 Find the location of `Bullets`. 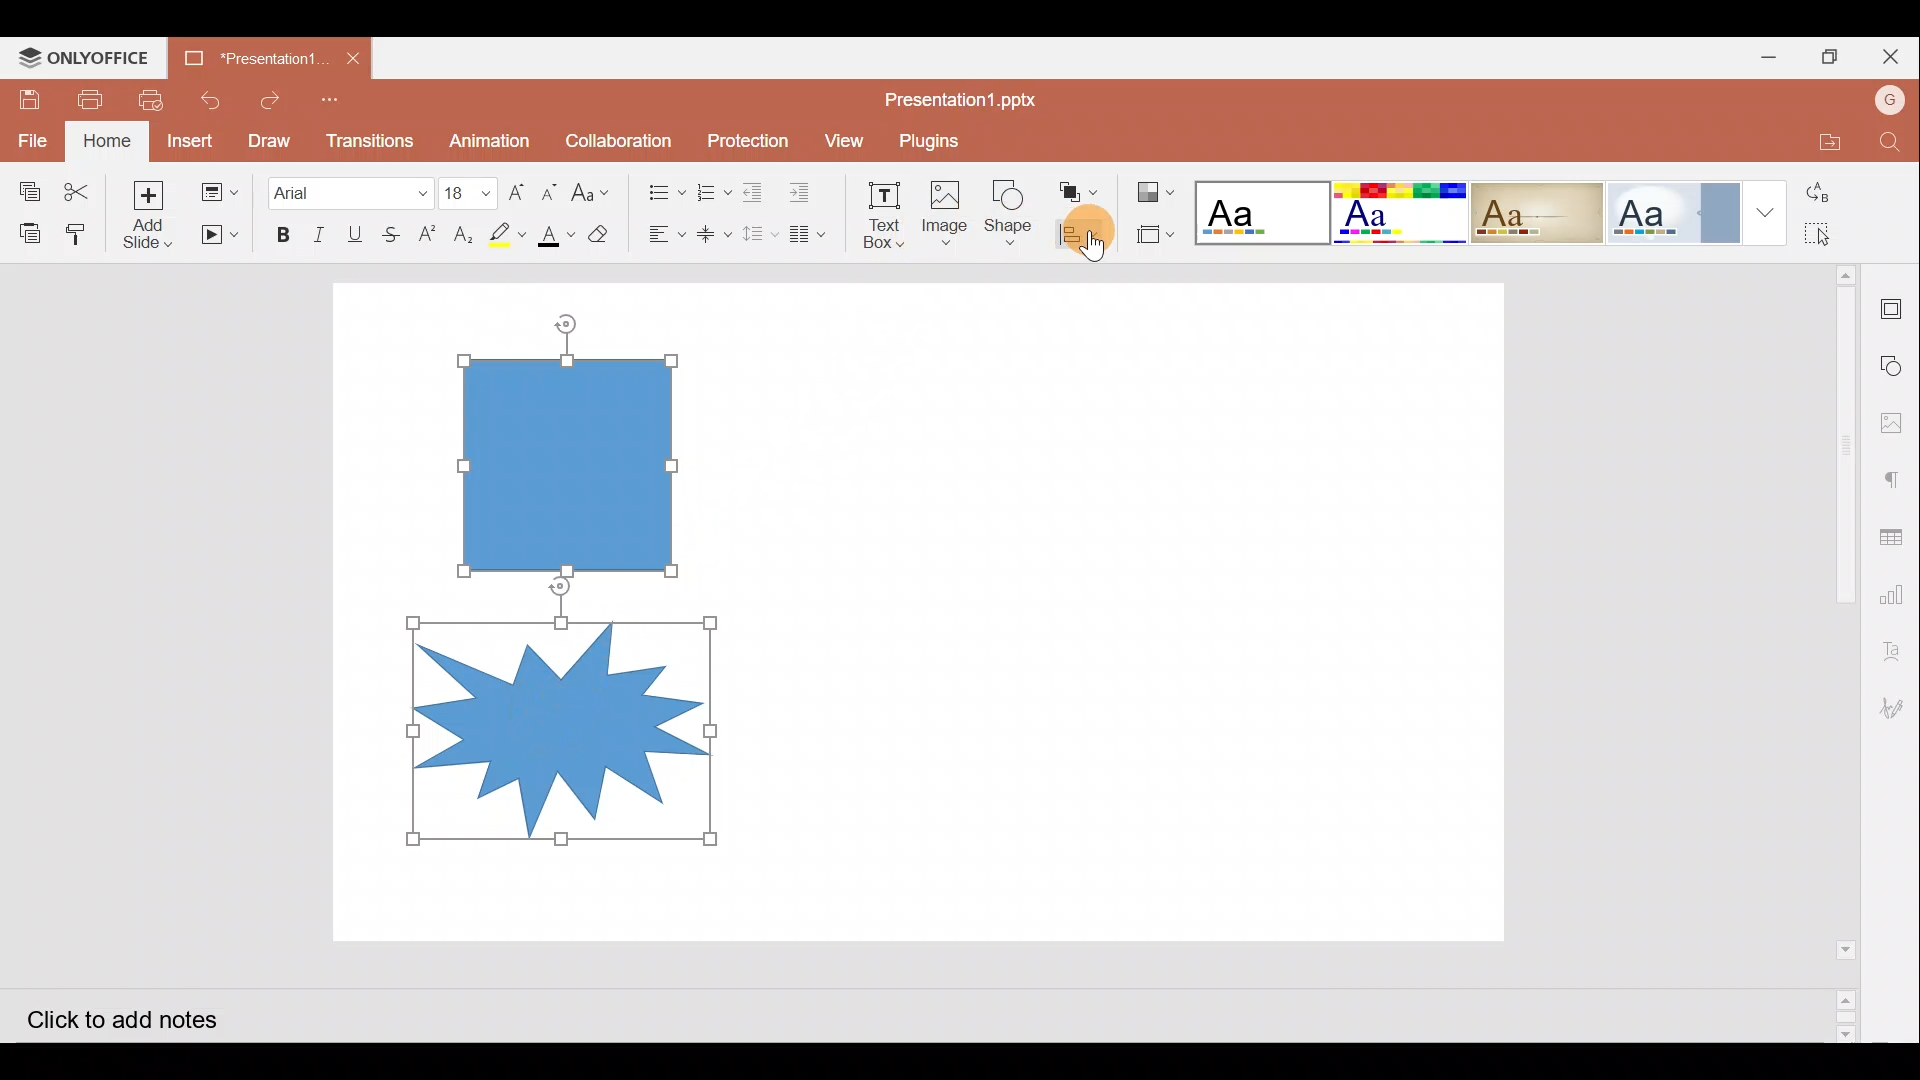

Bullets is located at coordinates (659, 187).